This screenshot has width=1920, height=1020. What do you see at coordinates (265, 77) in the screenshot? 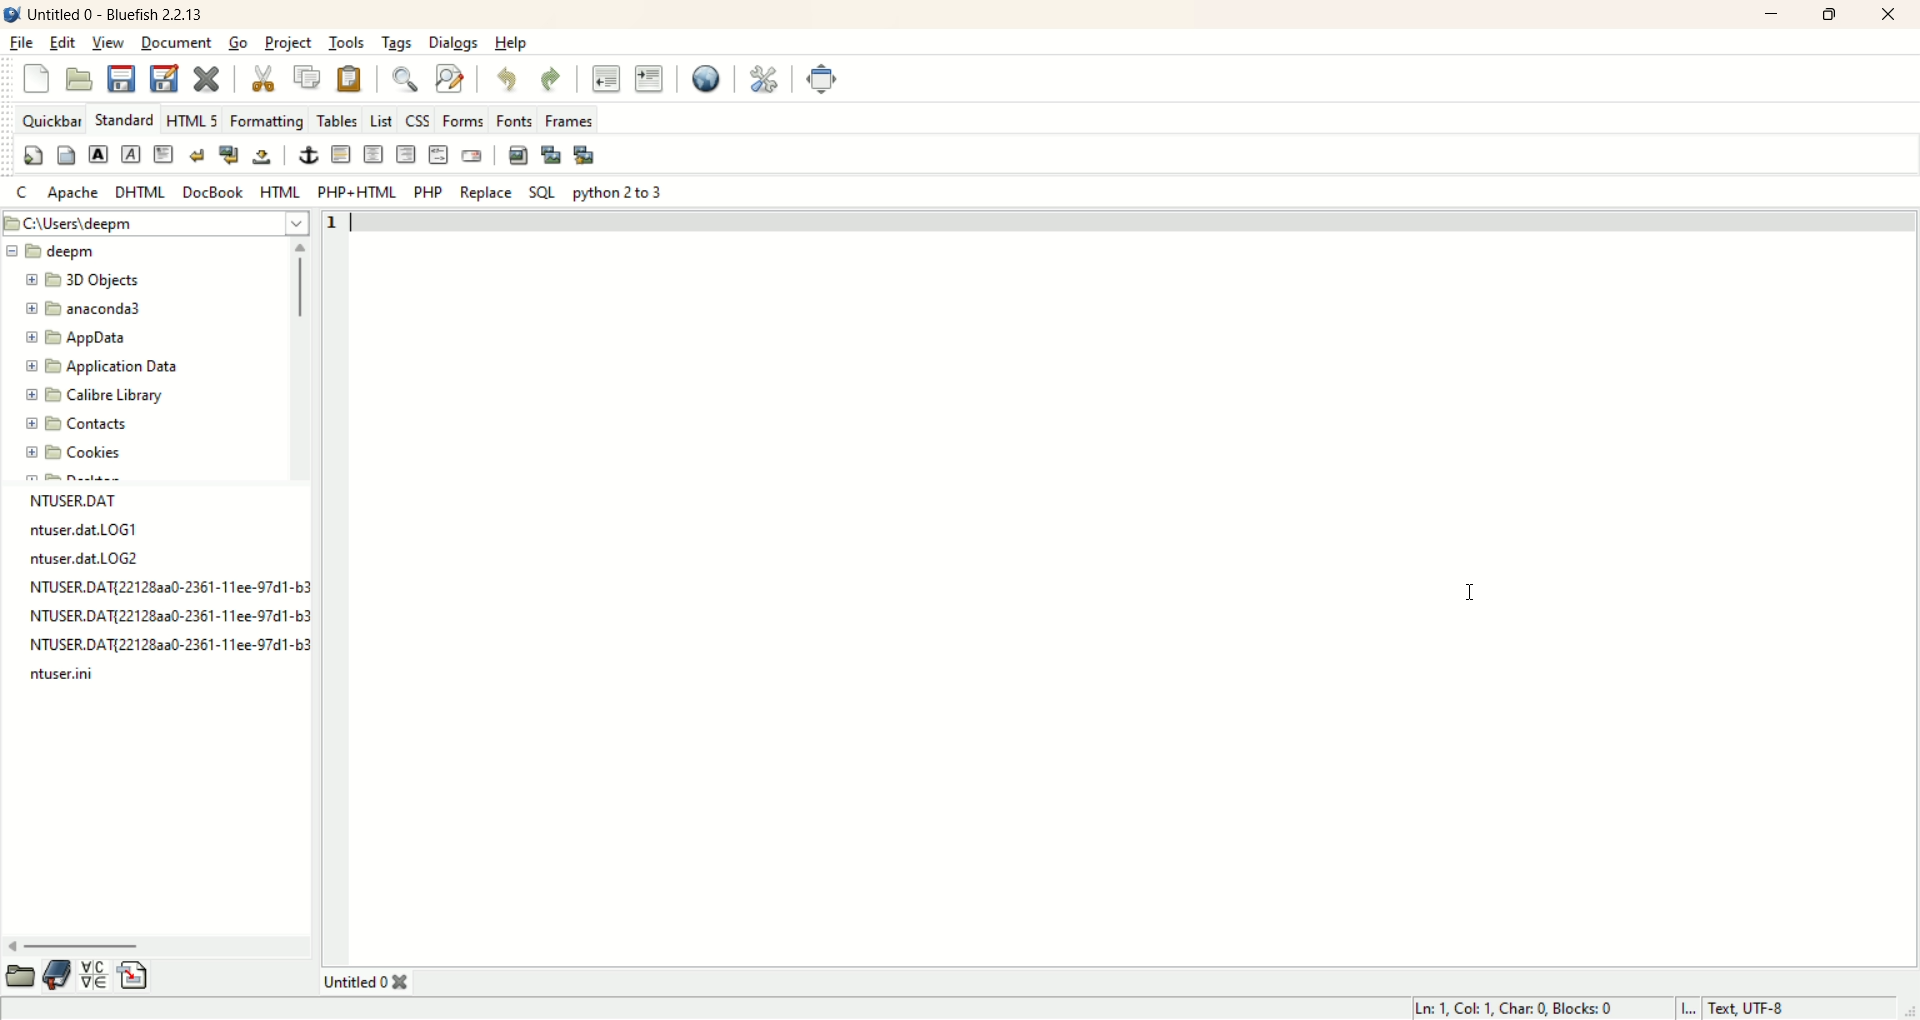
I see `cut` at bounding box center [265, 77].